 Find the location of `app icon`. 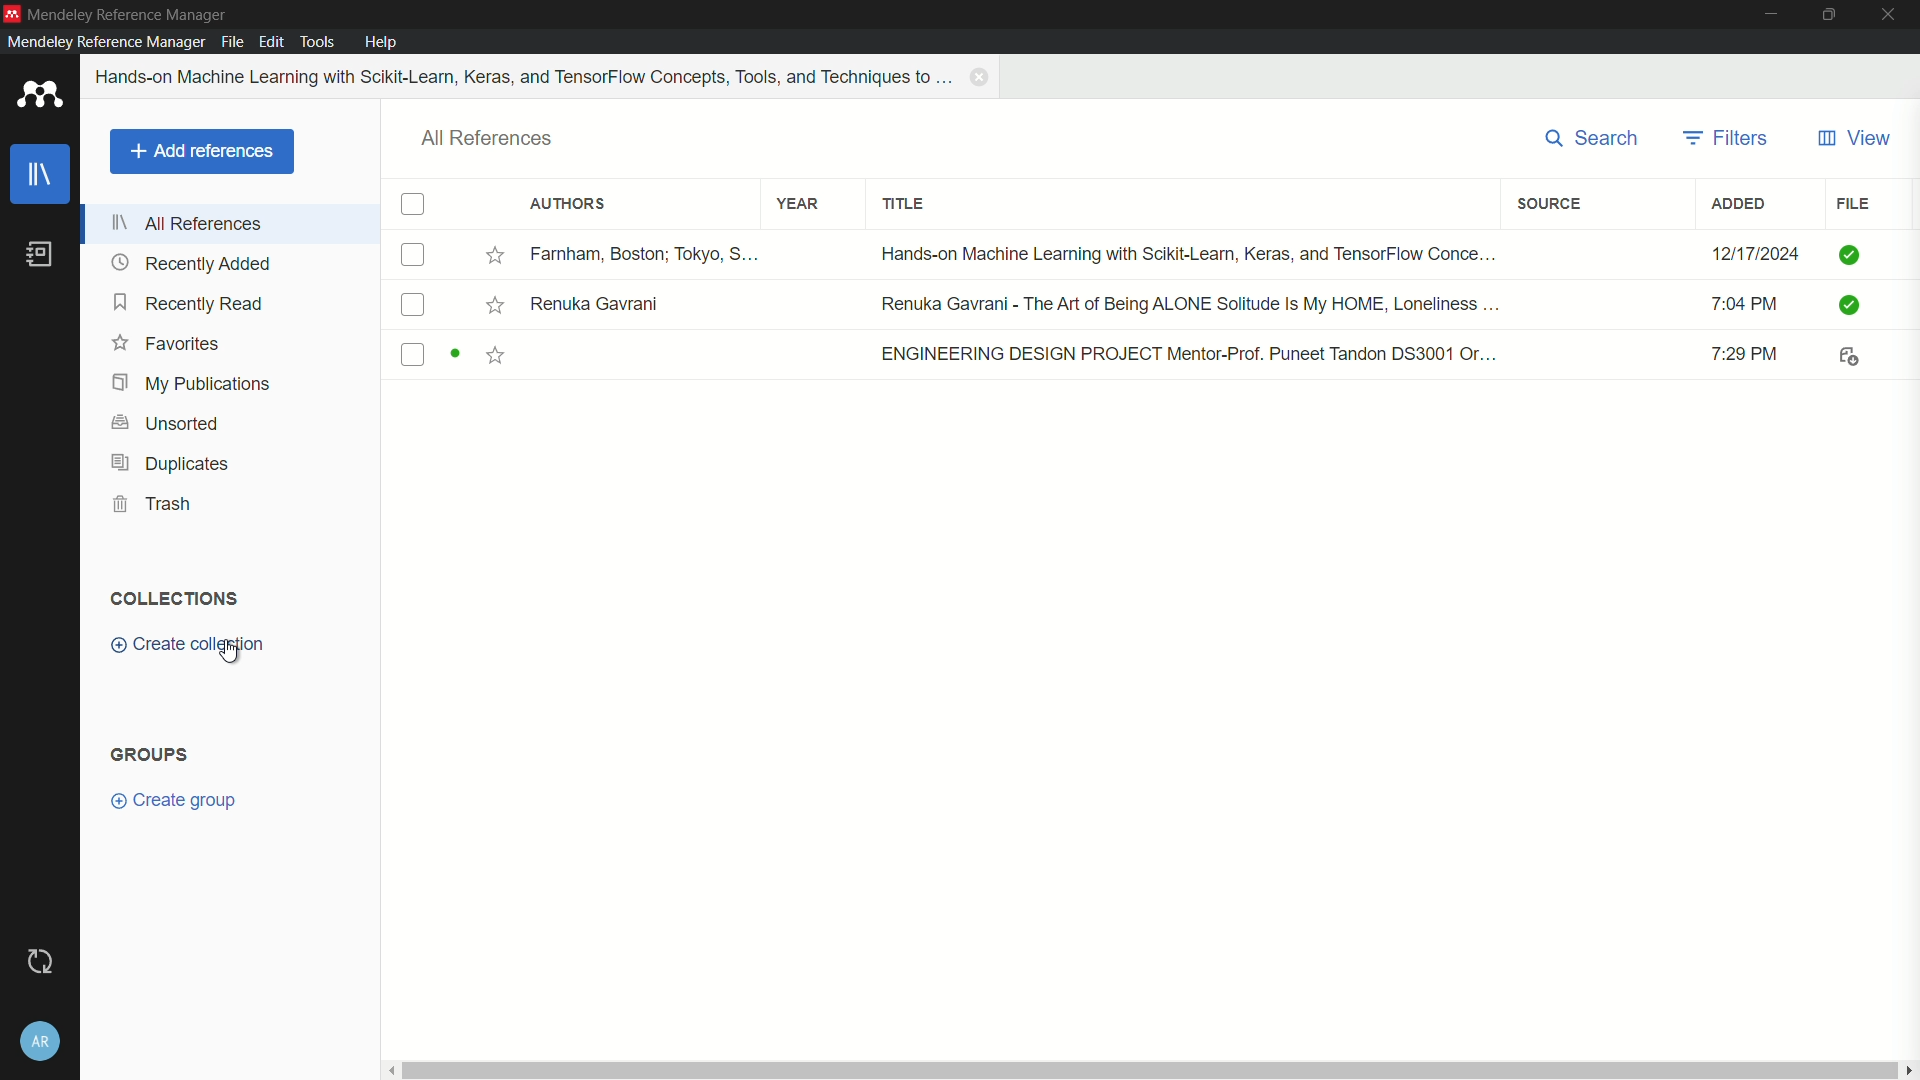

app icon is located at coordinates (40, 98).